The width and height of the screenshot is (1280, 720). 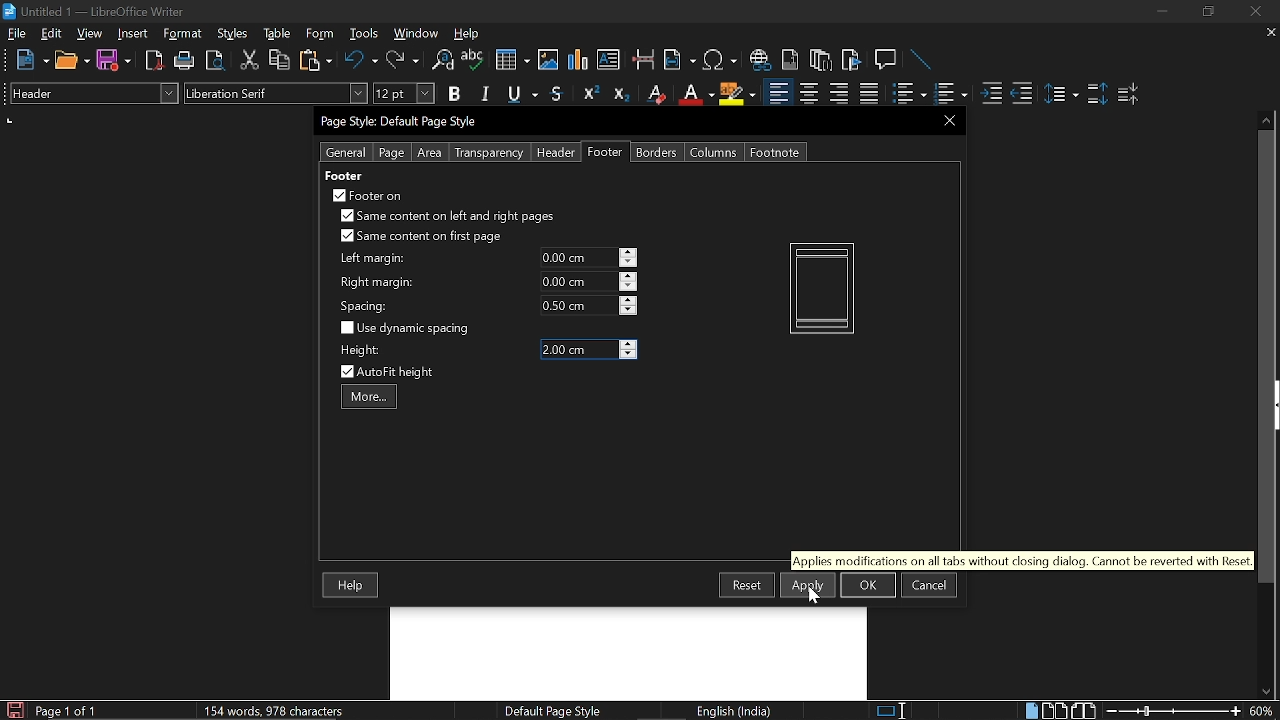 What do you see at coordinates (391, 153) in the screenshot?
I see `page Page` at bounding box center [391, 153].